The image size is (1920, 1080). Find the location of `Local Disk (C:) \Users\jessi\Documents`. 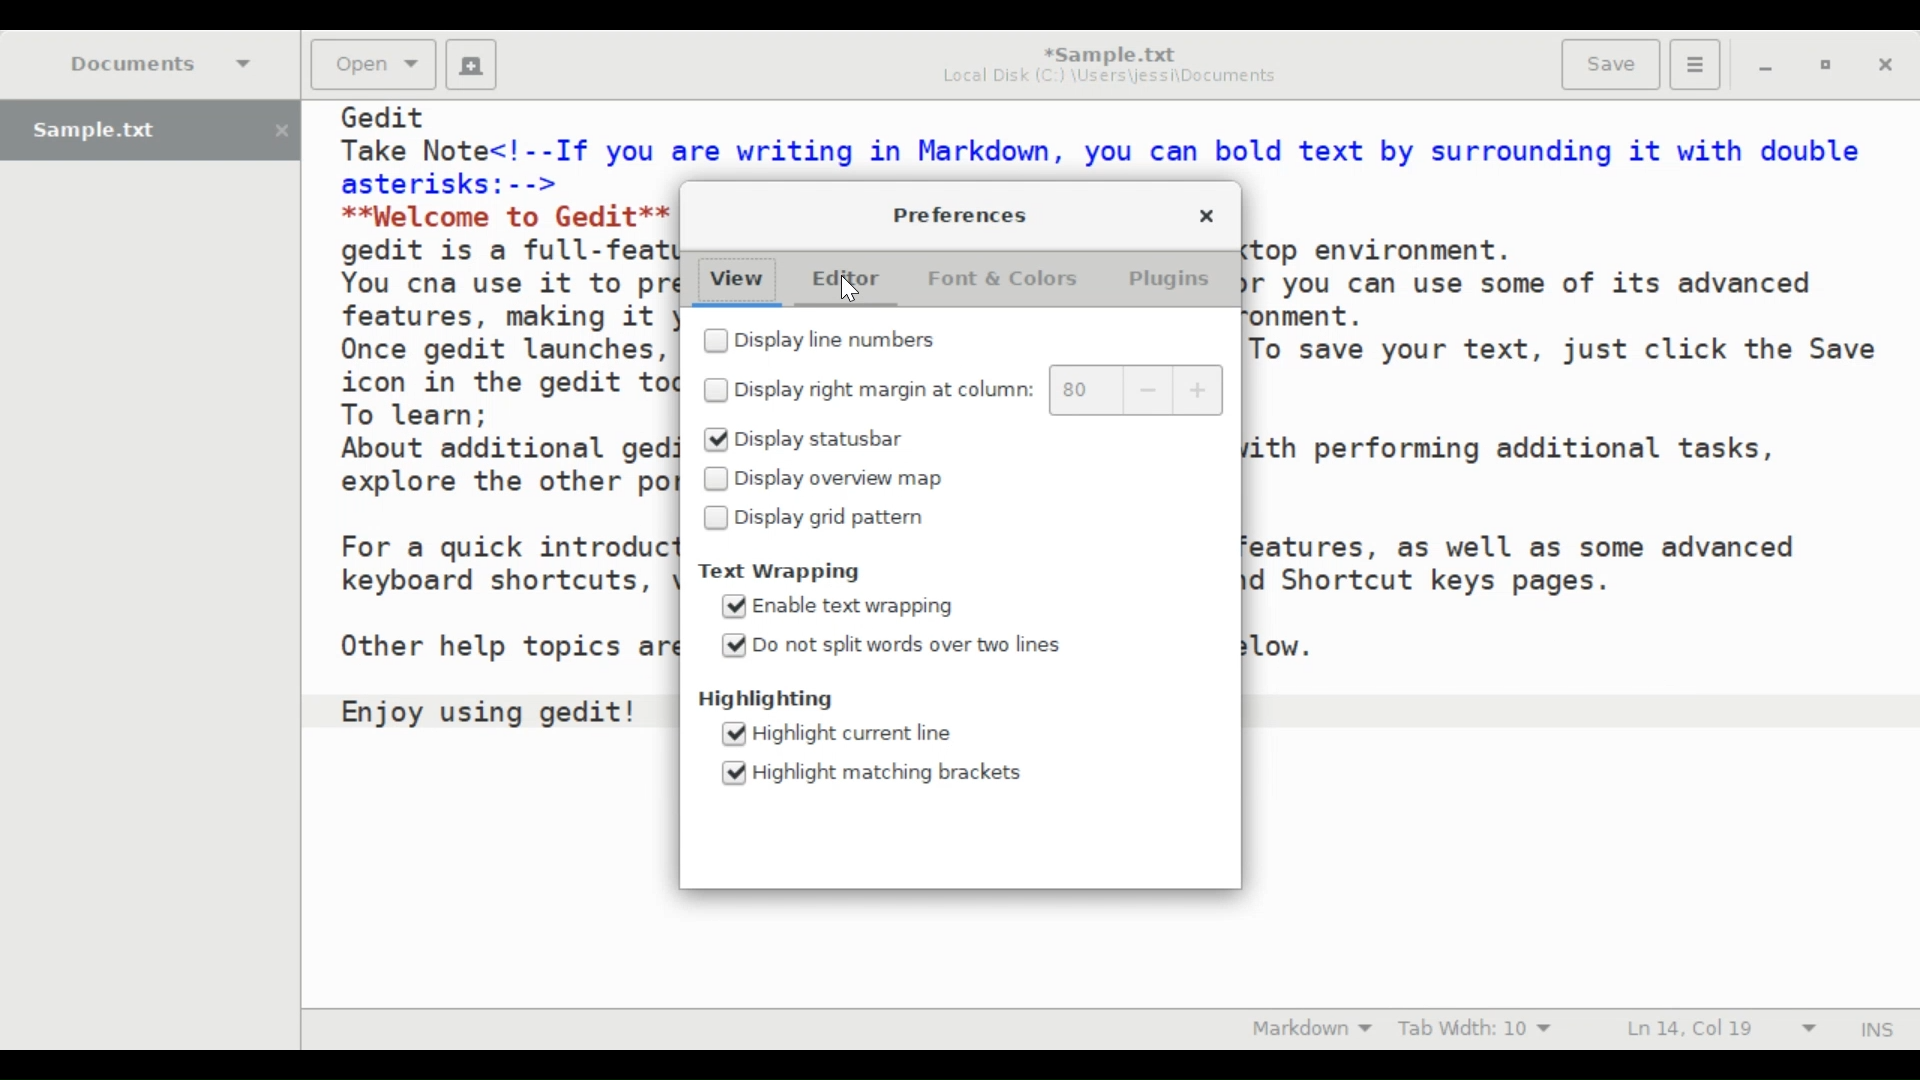

Local Disk (C:) \Users\jessi\Documents is located at coordinates (1109, 80).